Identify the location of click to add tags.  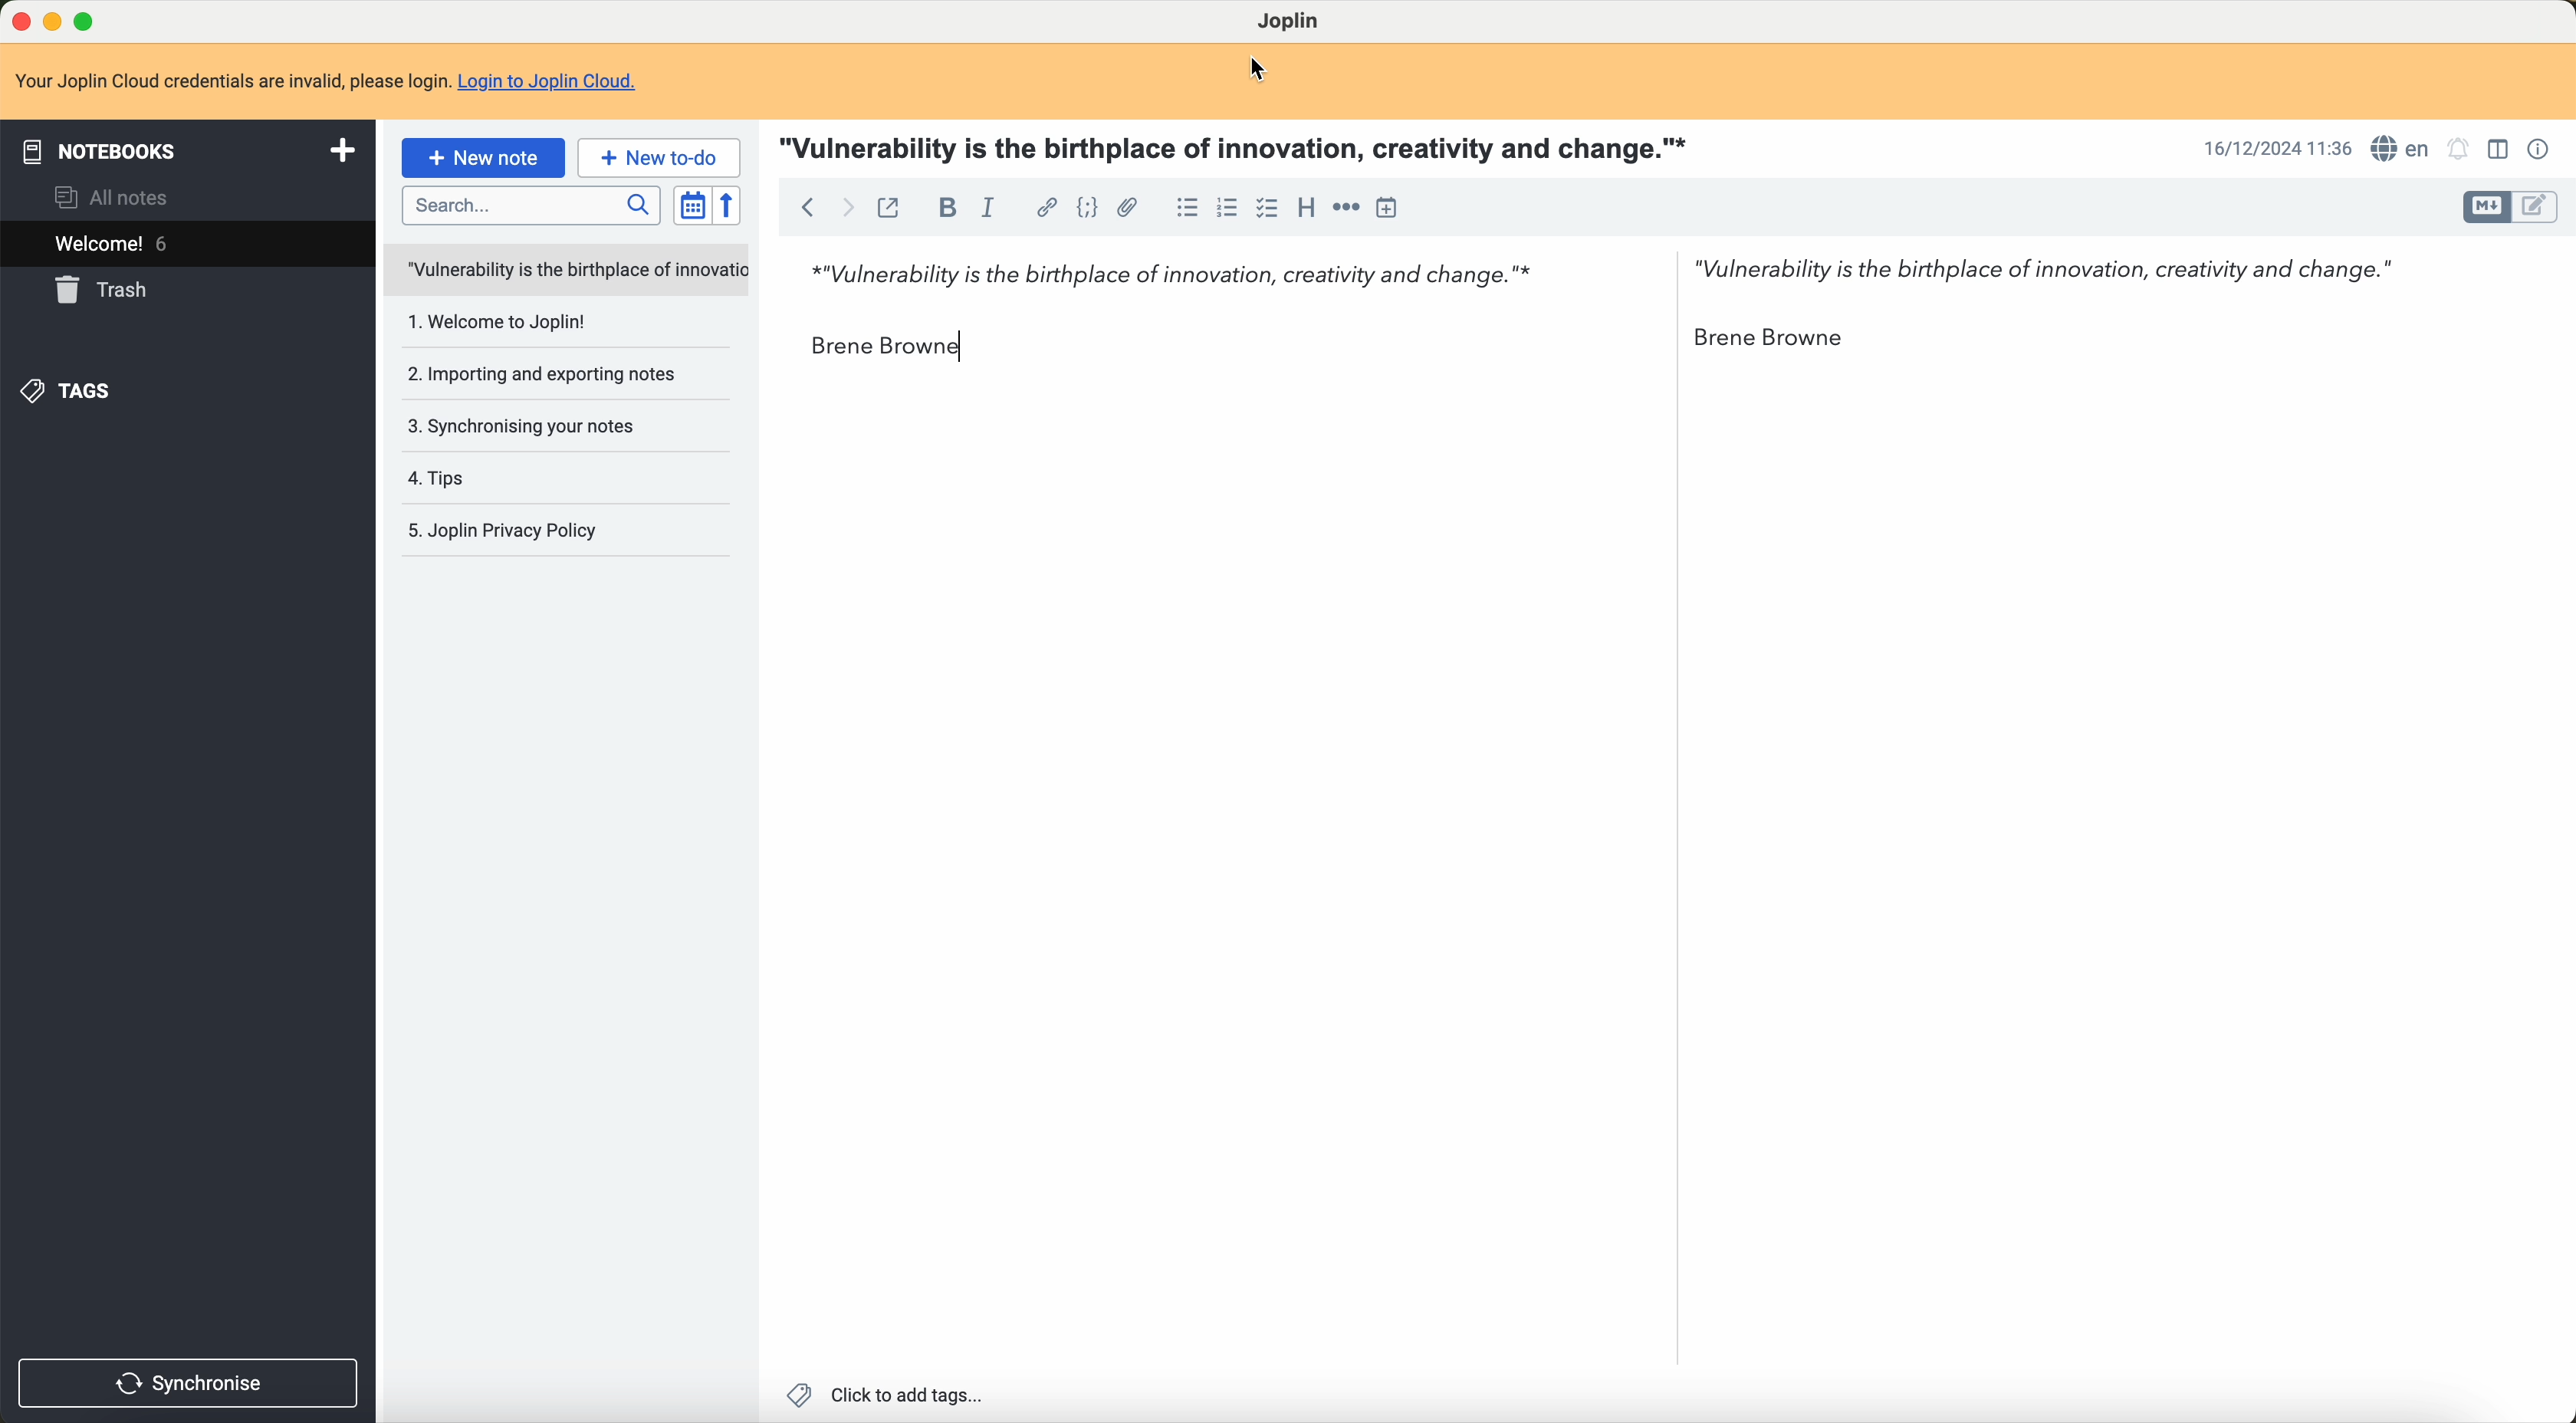
(887, 1394).